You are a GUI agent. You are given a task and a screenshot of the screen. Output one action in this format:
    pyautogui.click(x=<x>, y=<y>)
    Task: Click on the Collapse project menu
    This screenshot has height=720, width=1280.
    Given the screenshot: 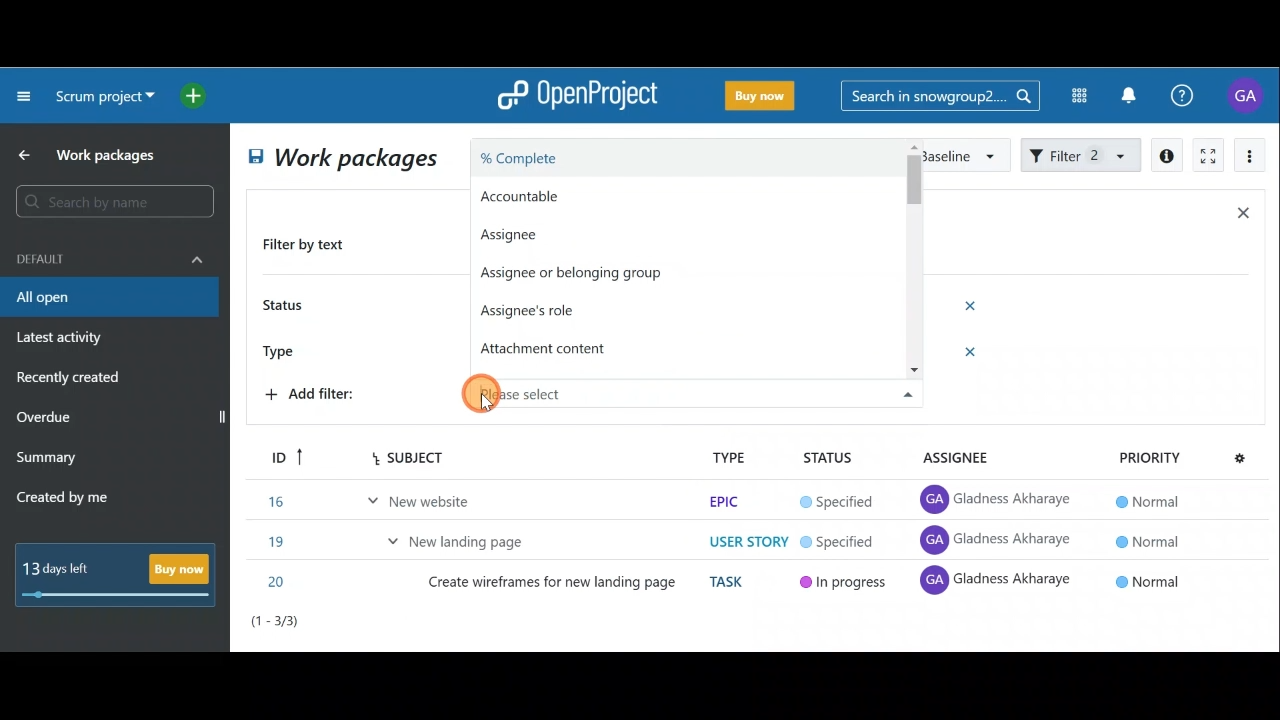 What is the action you would take?
    pyautogui.click(x=25, y=95)
    